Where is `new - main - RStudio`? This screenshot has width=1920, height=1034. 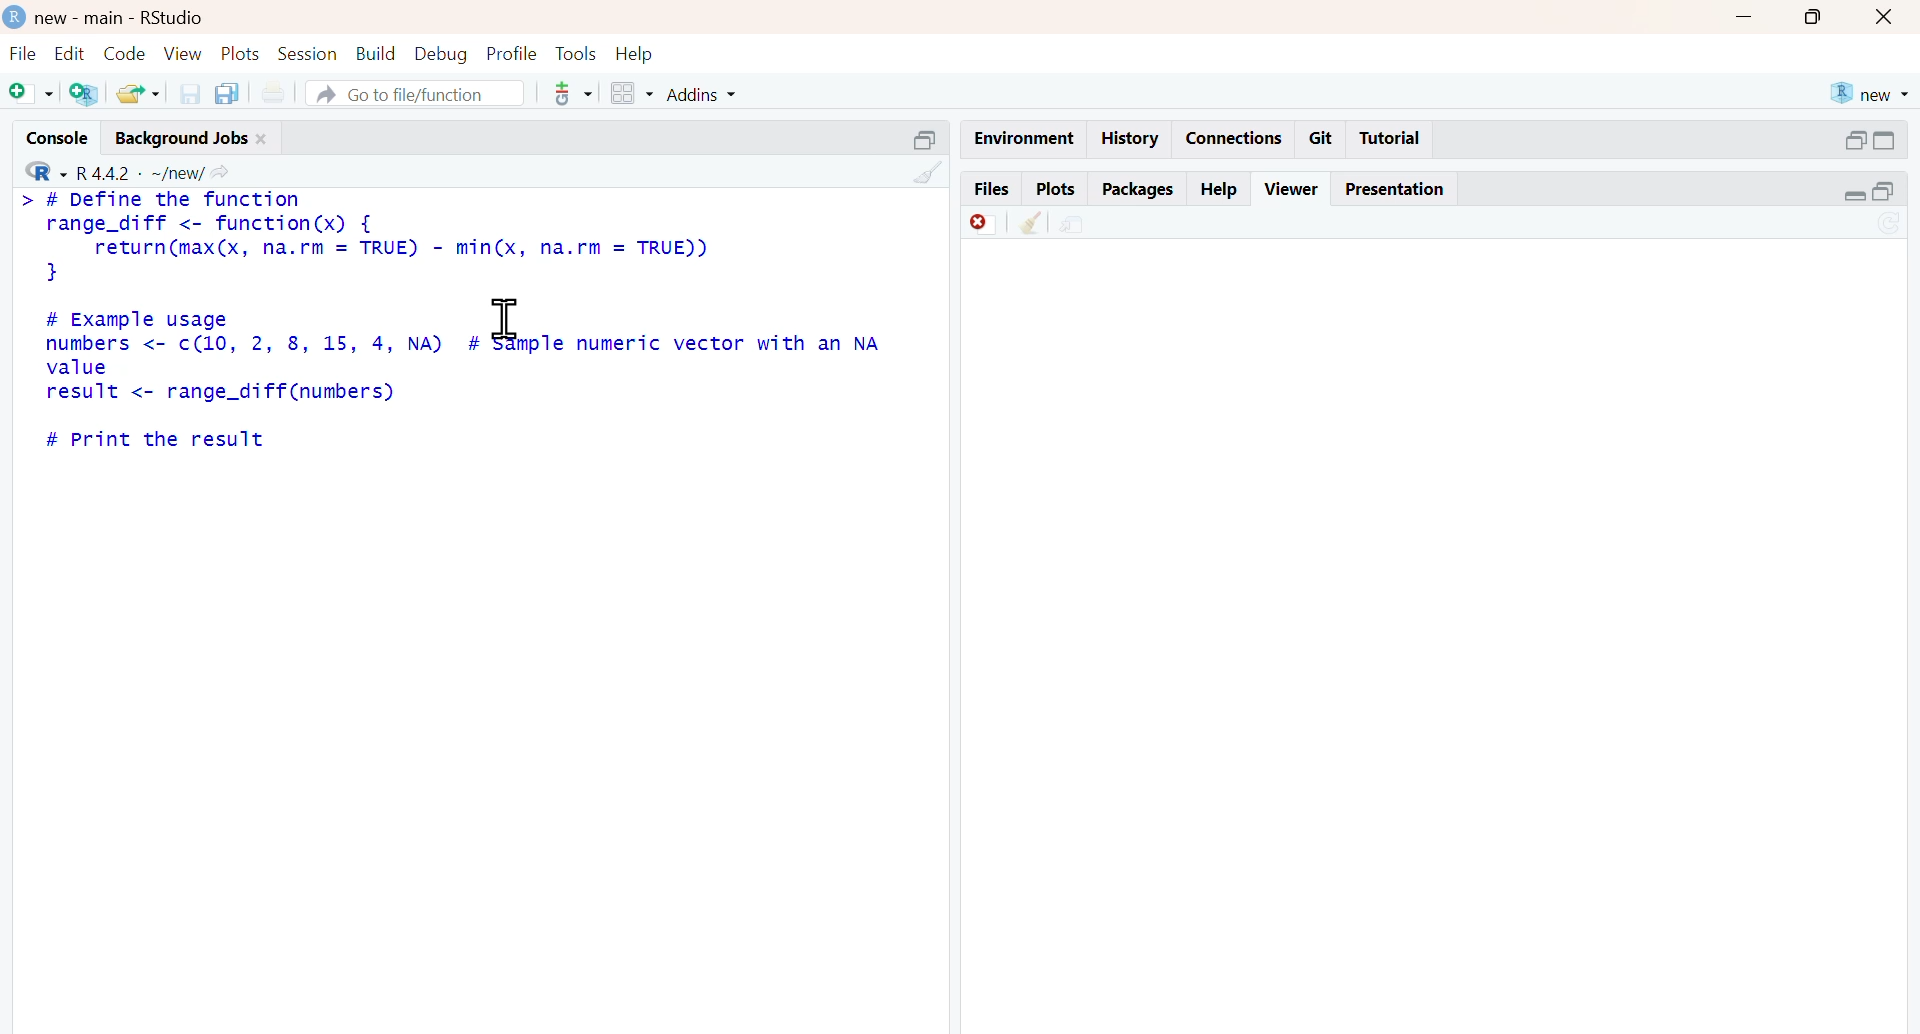
new - main - RStudio is located at coordinates (122, 20).